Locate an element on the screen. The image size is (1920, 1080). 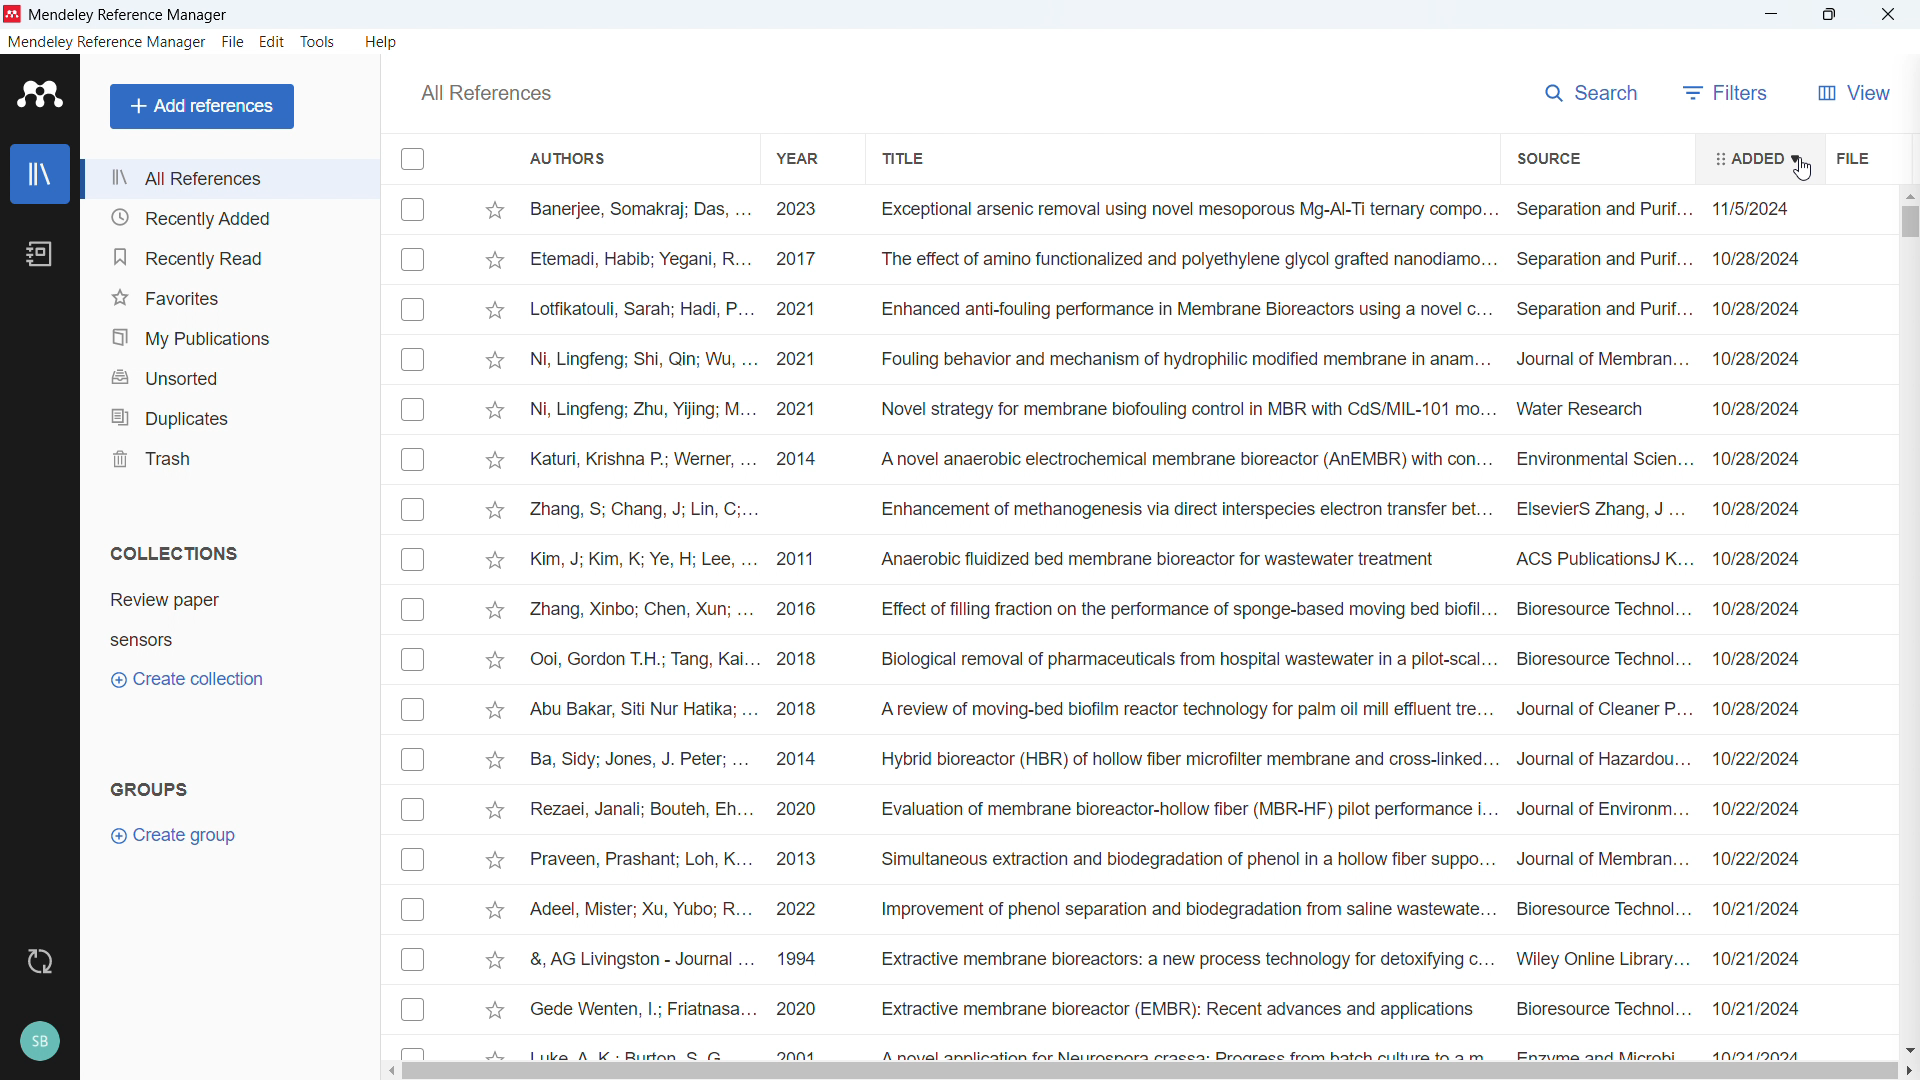
Favourites  is located at coordinates (229, 295).